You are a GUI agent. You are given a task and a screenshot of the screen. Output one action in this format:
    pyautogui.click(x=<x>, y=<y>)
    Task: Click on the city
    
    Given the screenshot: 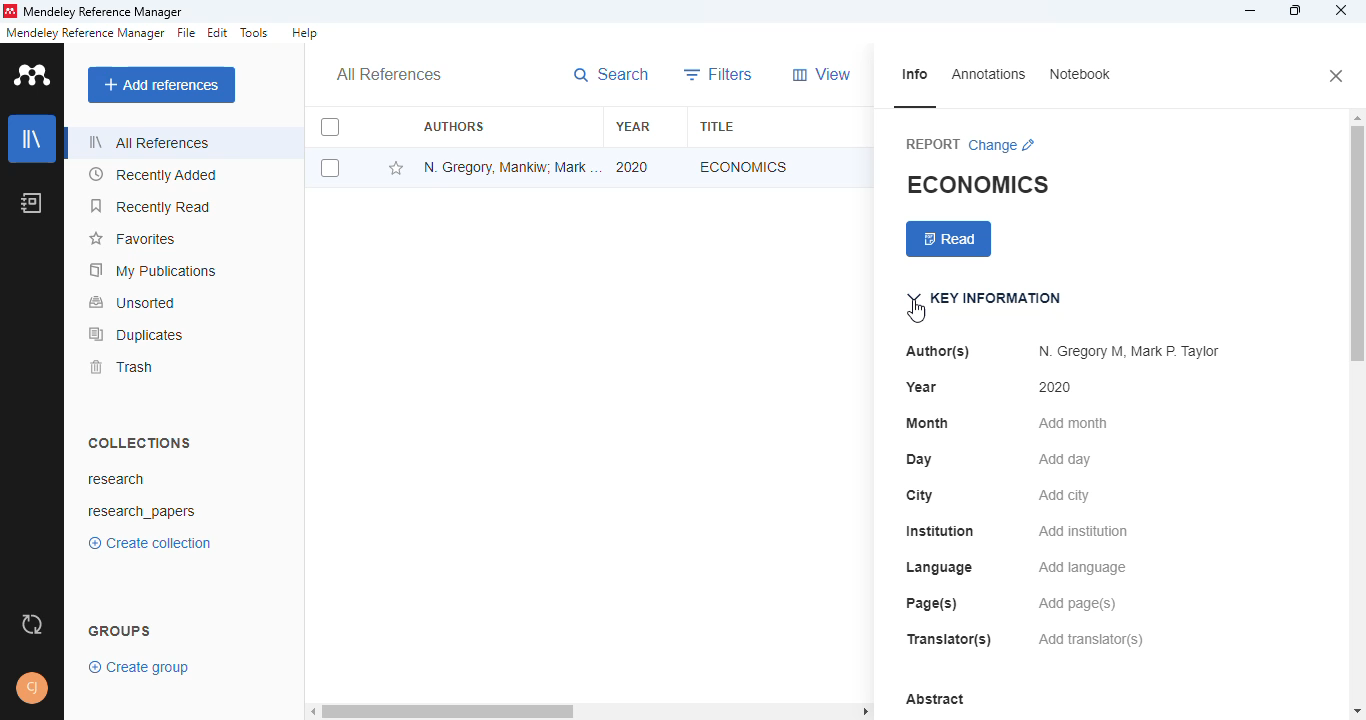 What is the action you would take?
    pyautogui.click(x=919, y=496)
    